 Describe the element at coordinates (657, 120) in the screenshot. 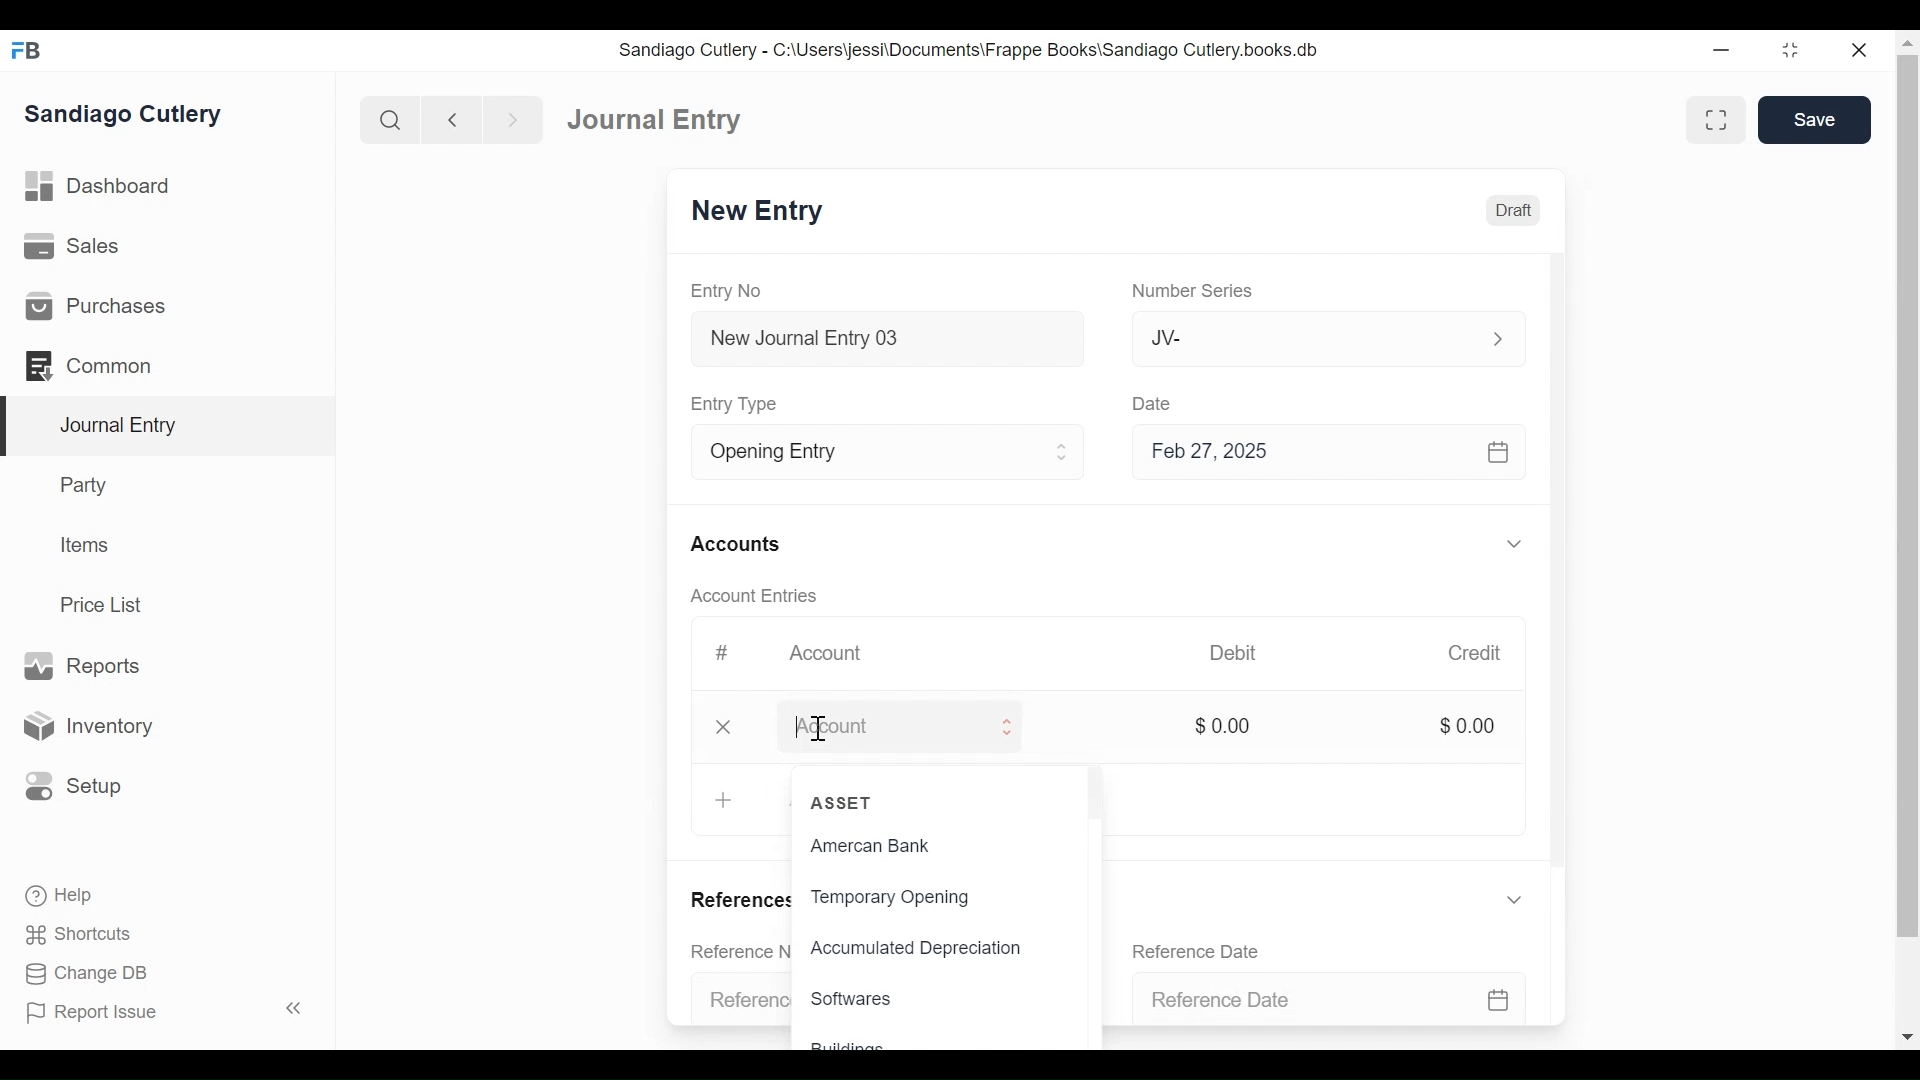

I see `Journal Entry` at that location.